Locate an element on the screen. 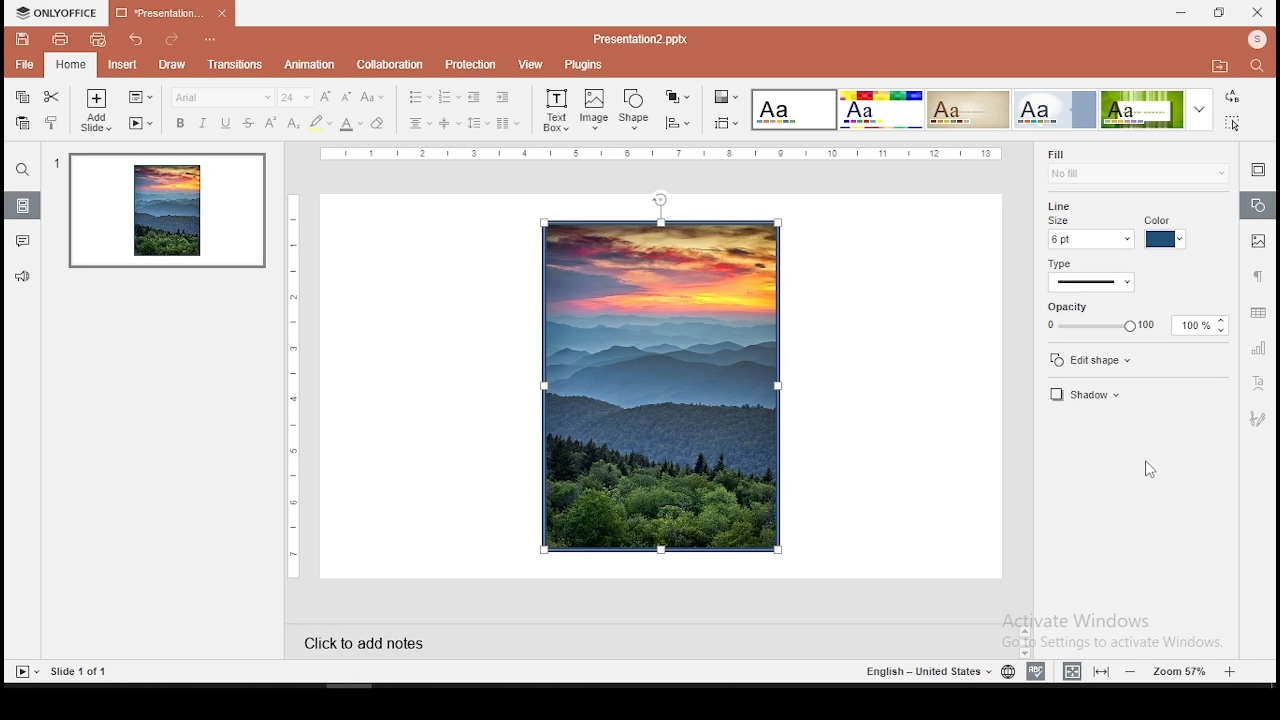  font is located at coordinates (223, 98).